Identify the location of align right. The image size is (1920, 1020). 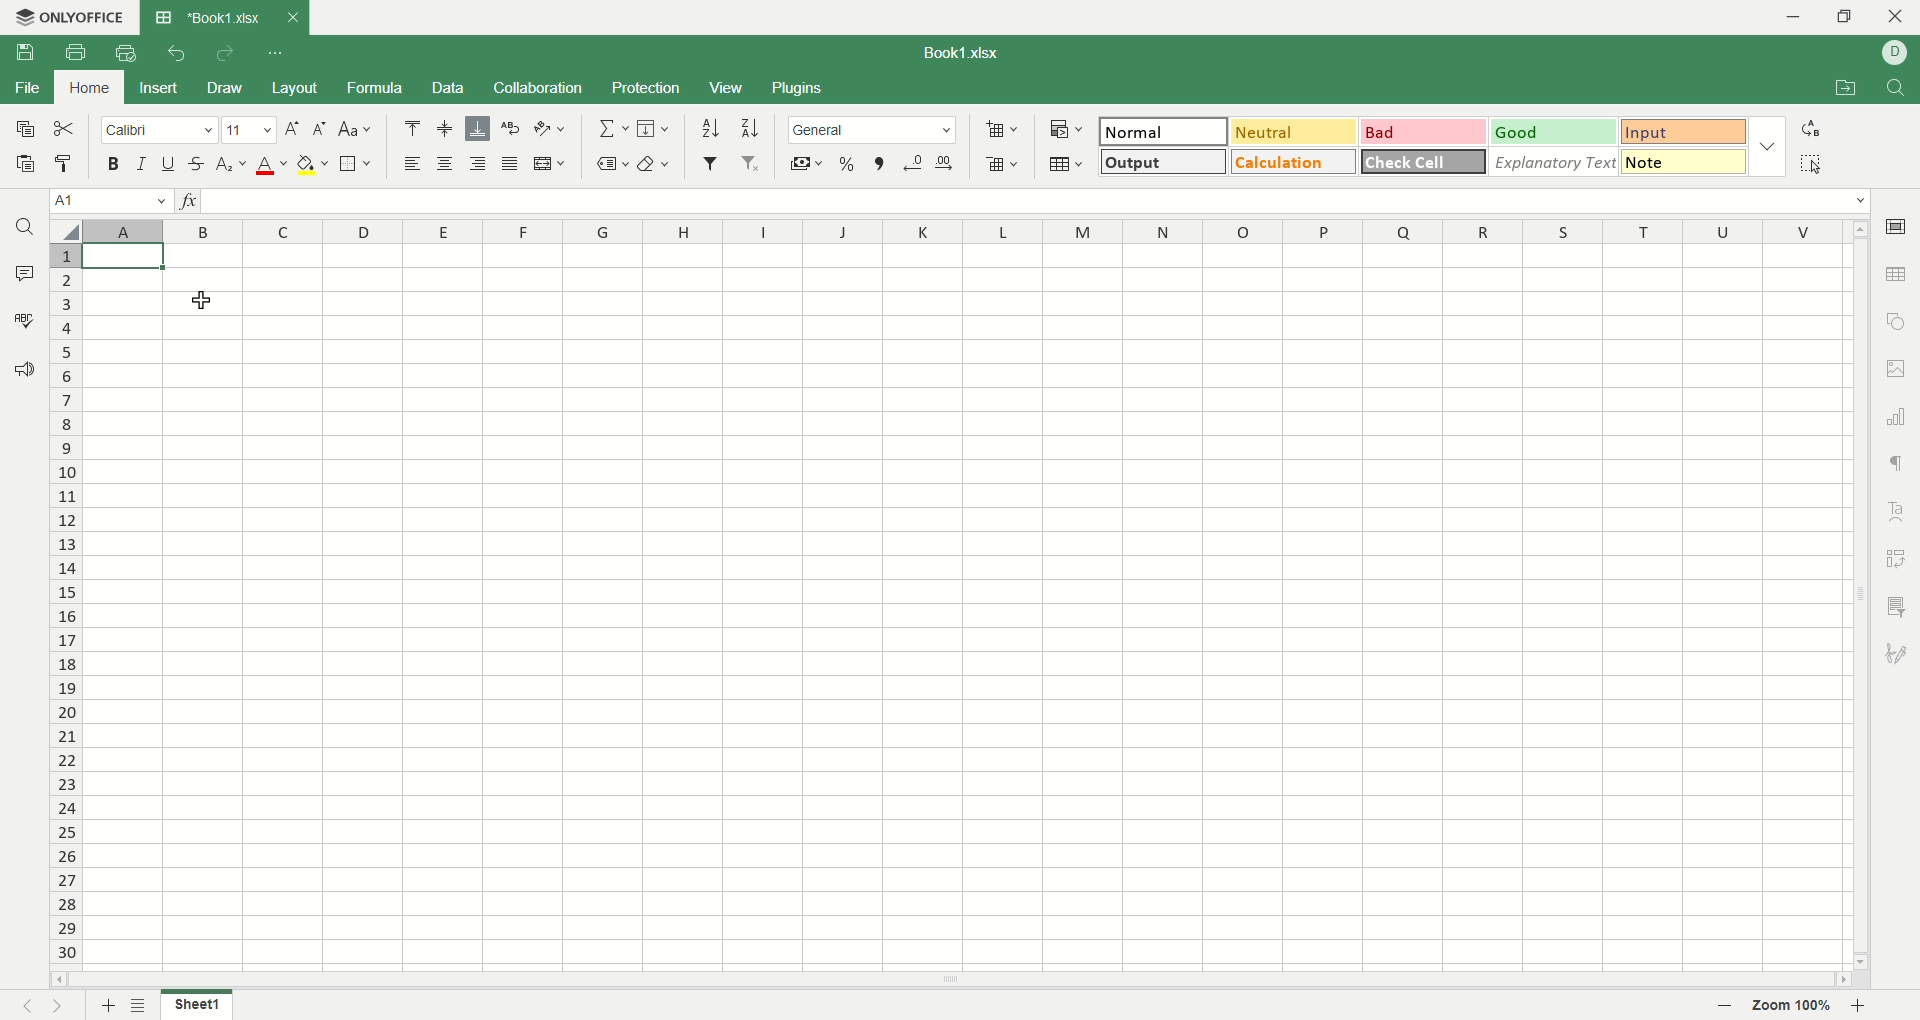
(475, 163).